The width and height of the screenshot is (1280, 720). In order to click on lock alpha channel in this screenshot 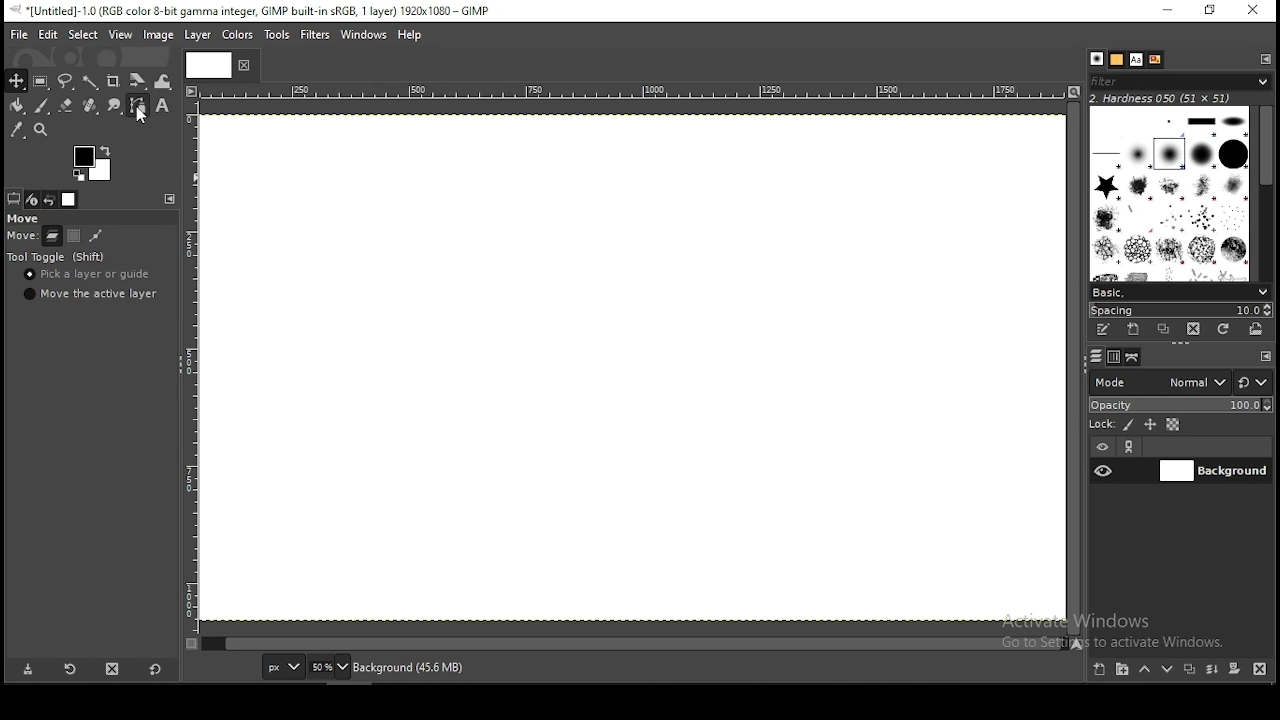, I will do `click(1174, 424)`.